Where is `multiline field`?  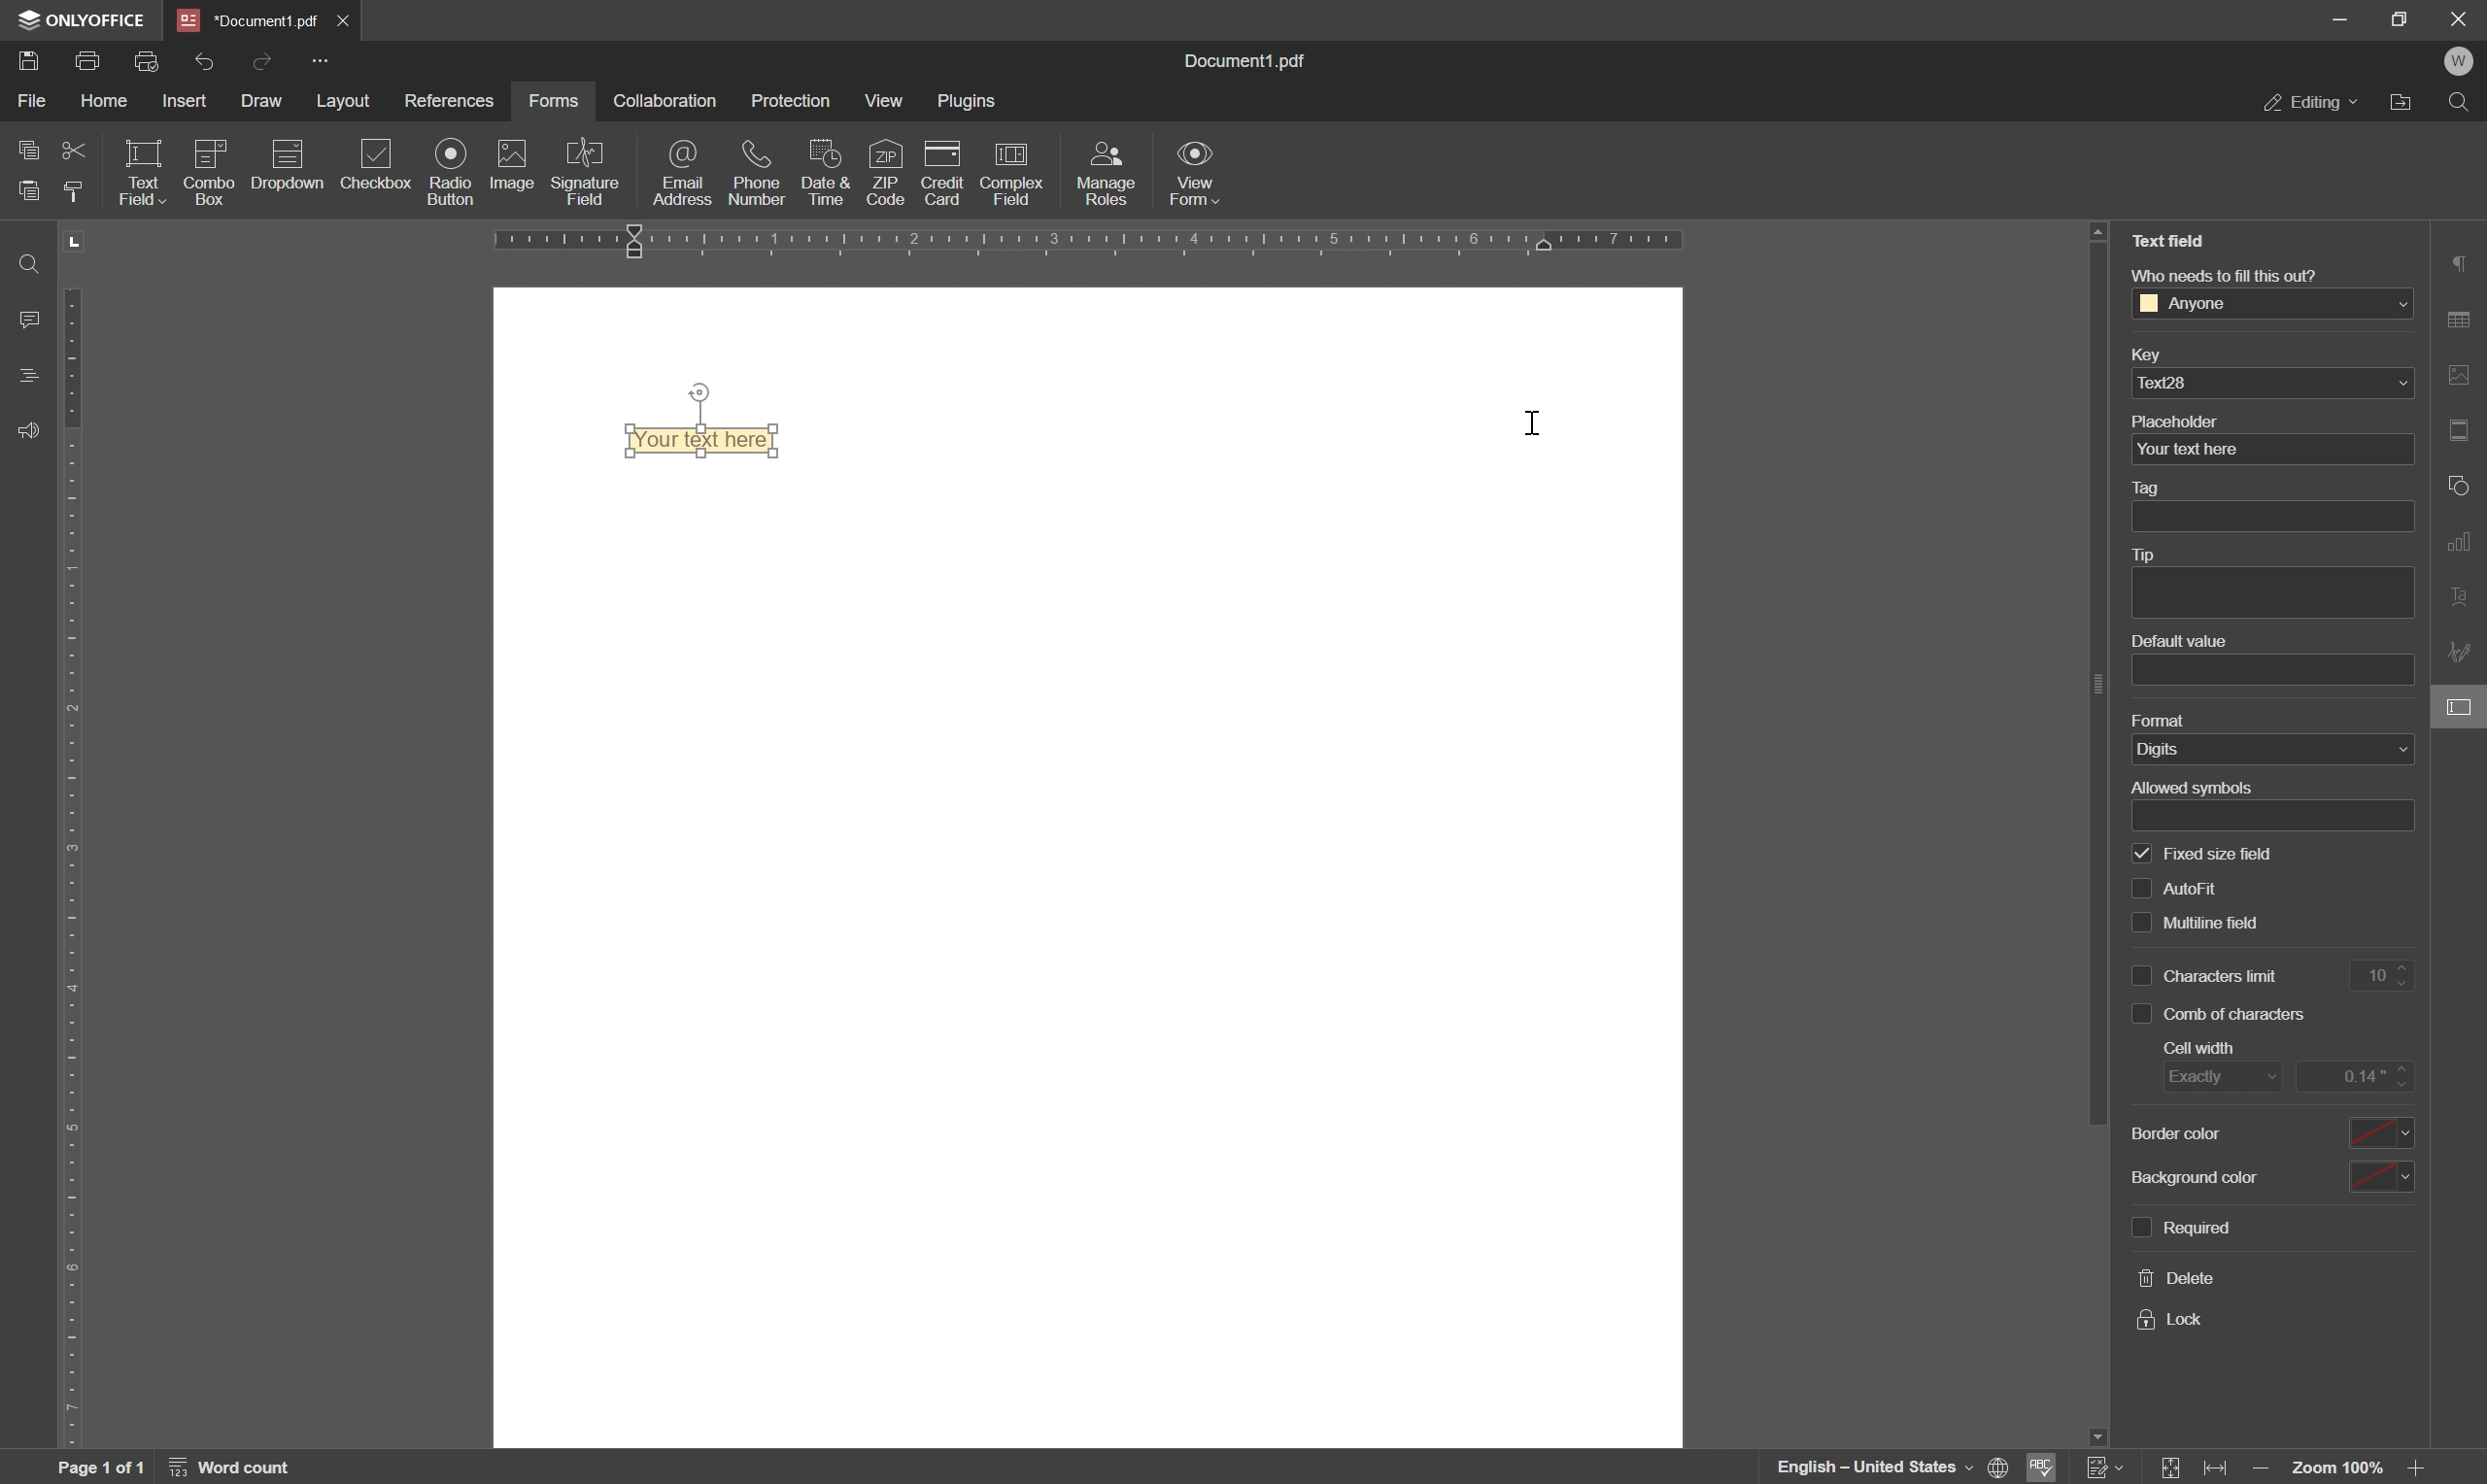
multiline field is located at coordinates (2200, 923).